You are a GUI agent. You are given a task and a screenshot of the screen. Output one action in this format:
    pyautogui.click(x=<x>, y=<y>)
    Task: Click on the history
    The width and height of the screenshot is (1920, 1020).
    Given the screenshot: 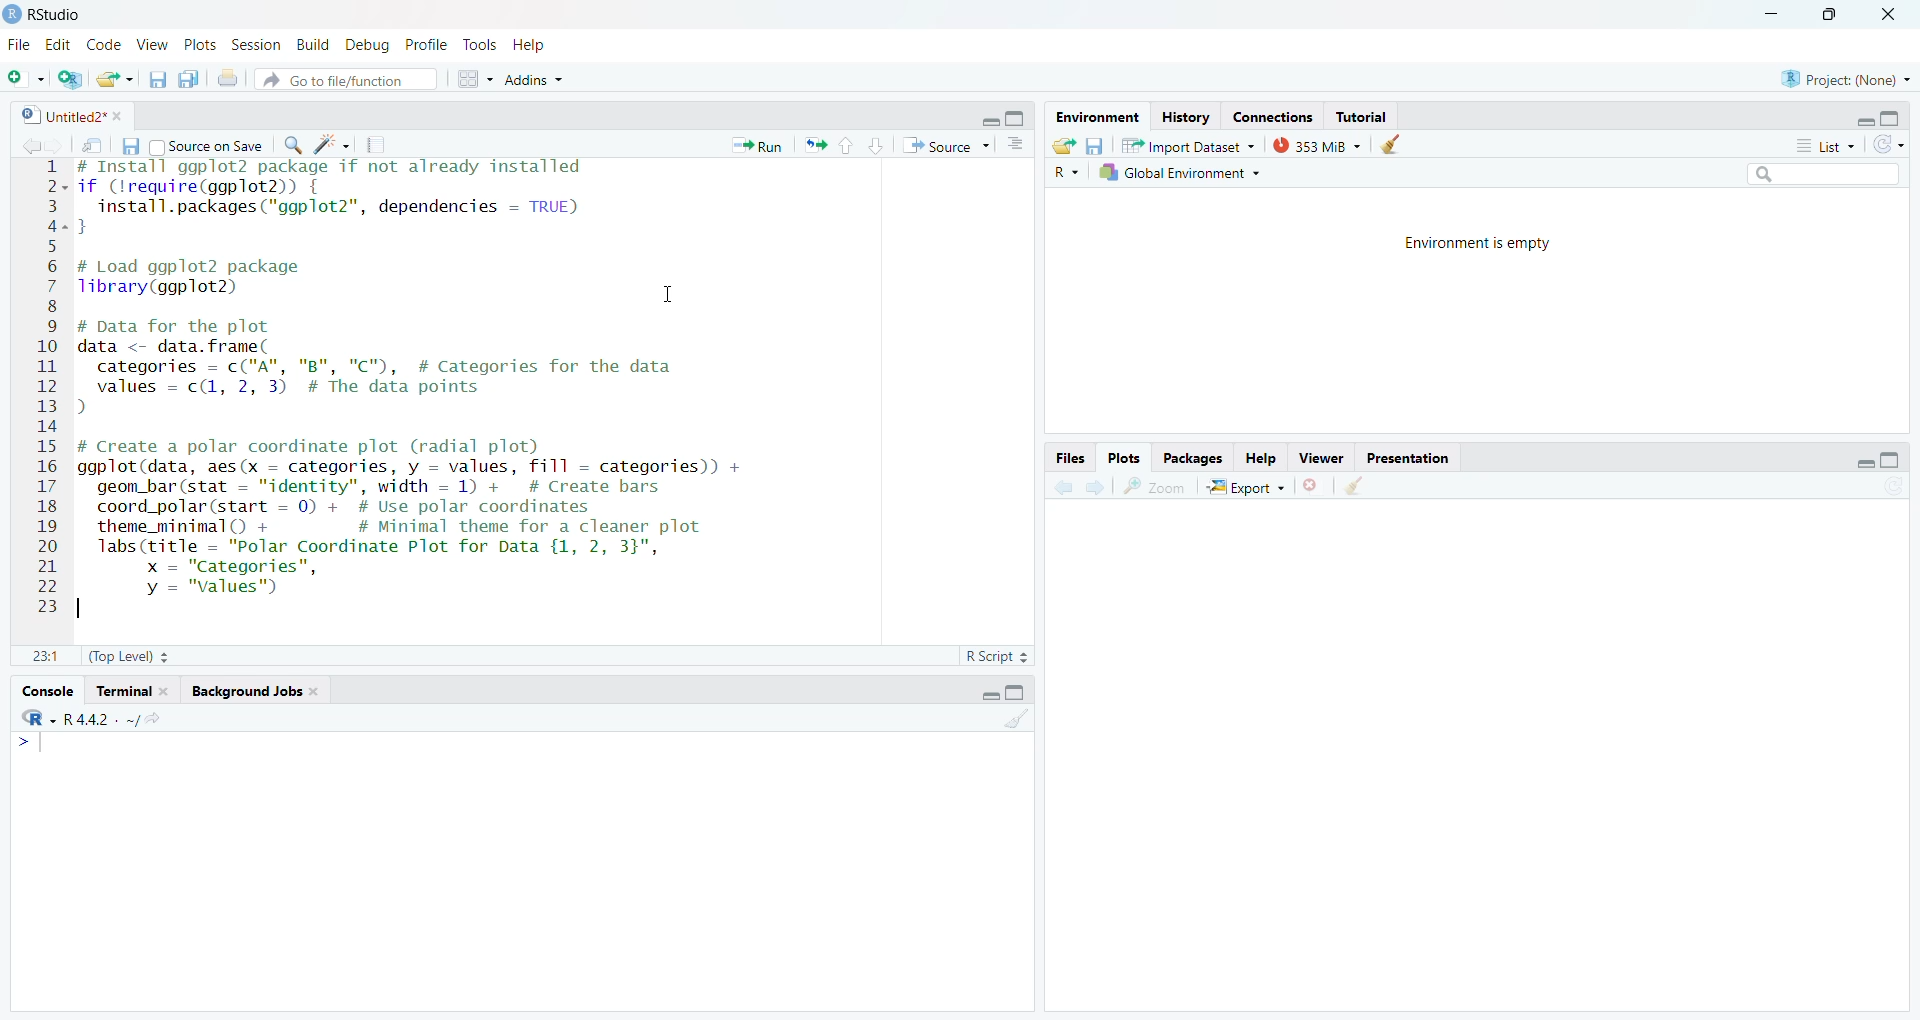 What is the action you would take?
    pyautogui.click(x=1186, y=116)
    